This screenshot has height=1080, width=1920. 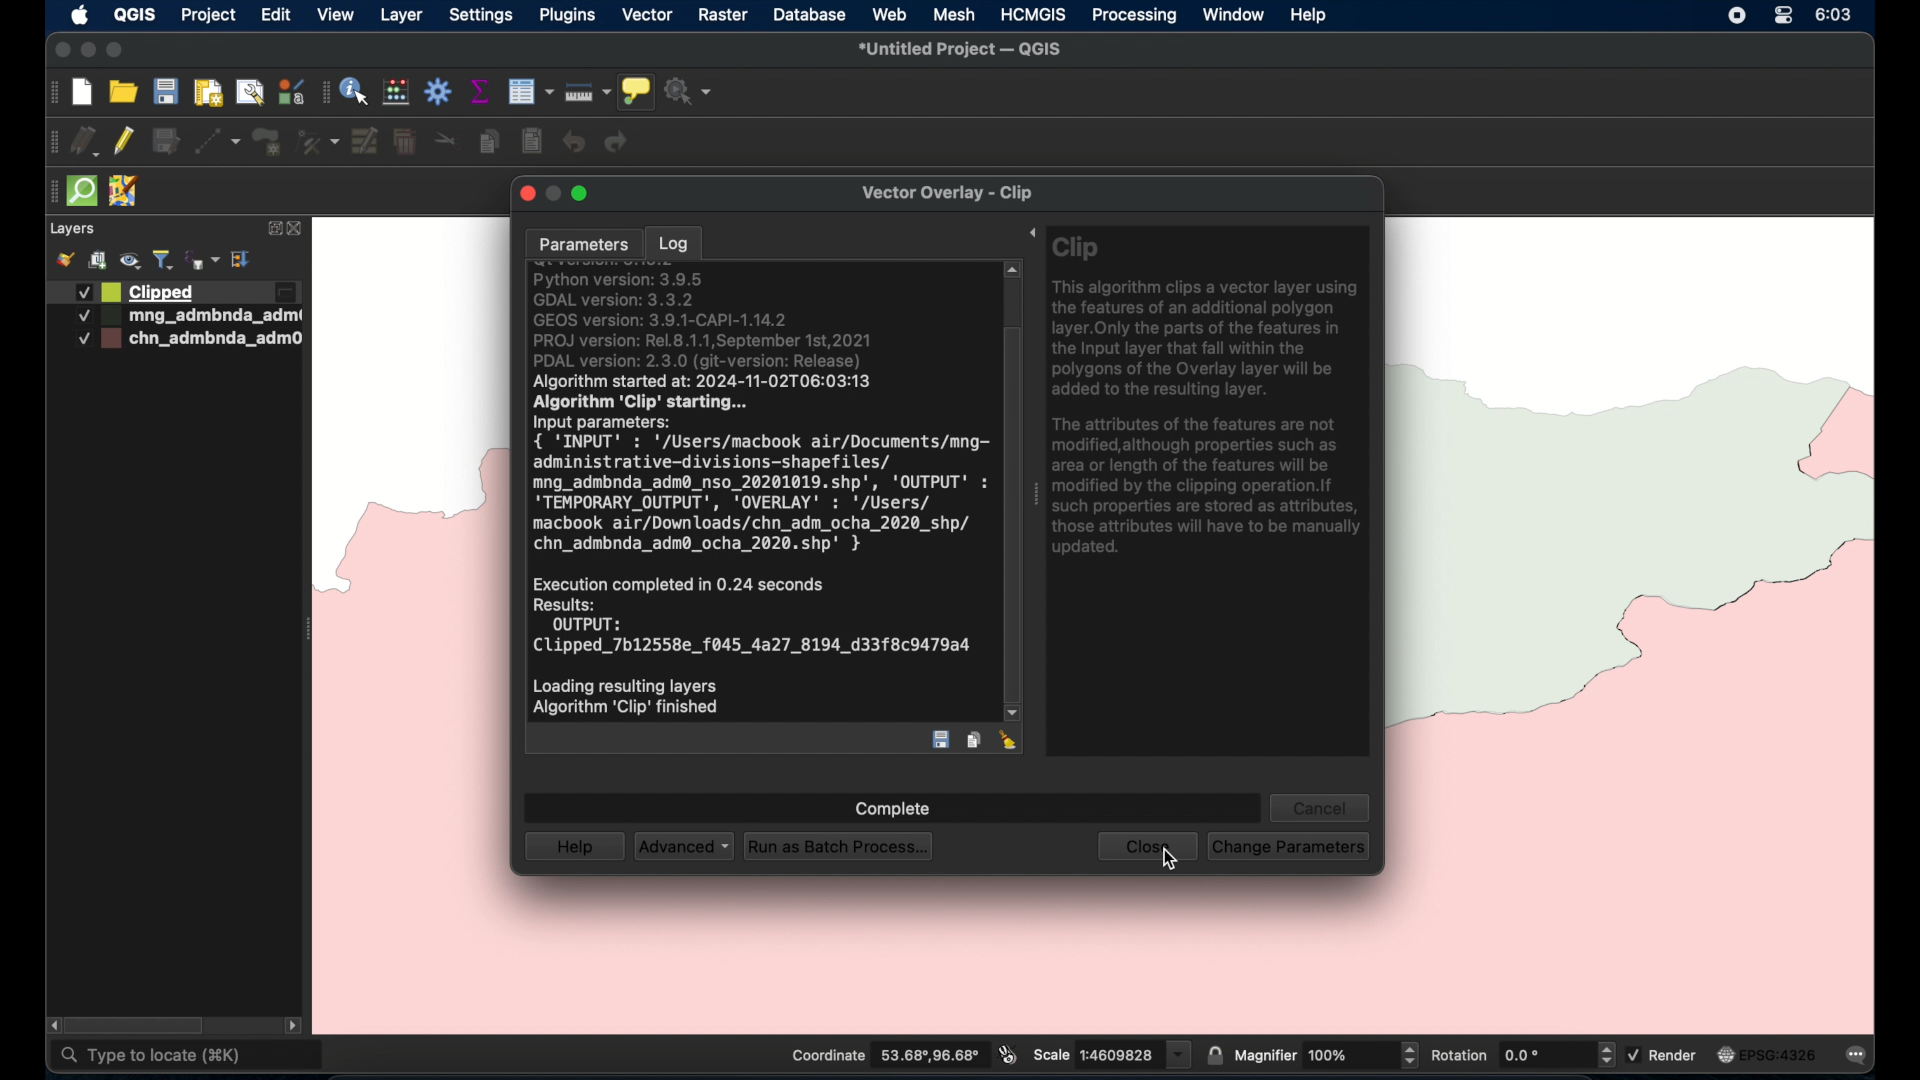 What do you see at coordinates (1013, 513) in the screenshot?
I see `scroll box` at bounding box center [1013, 513].